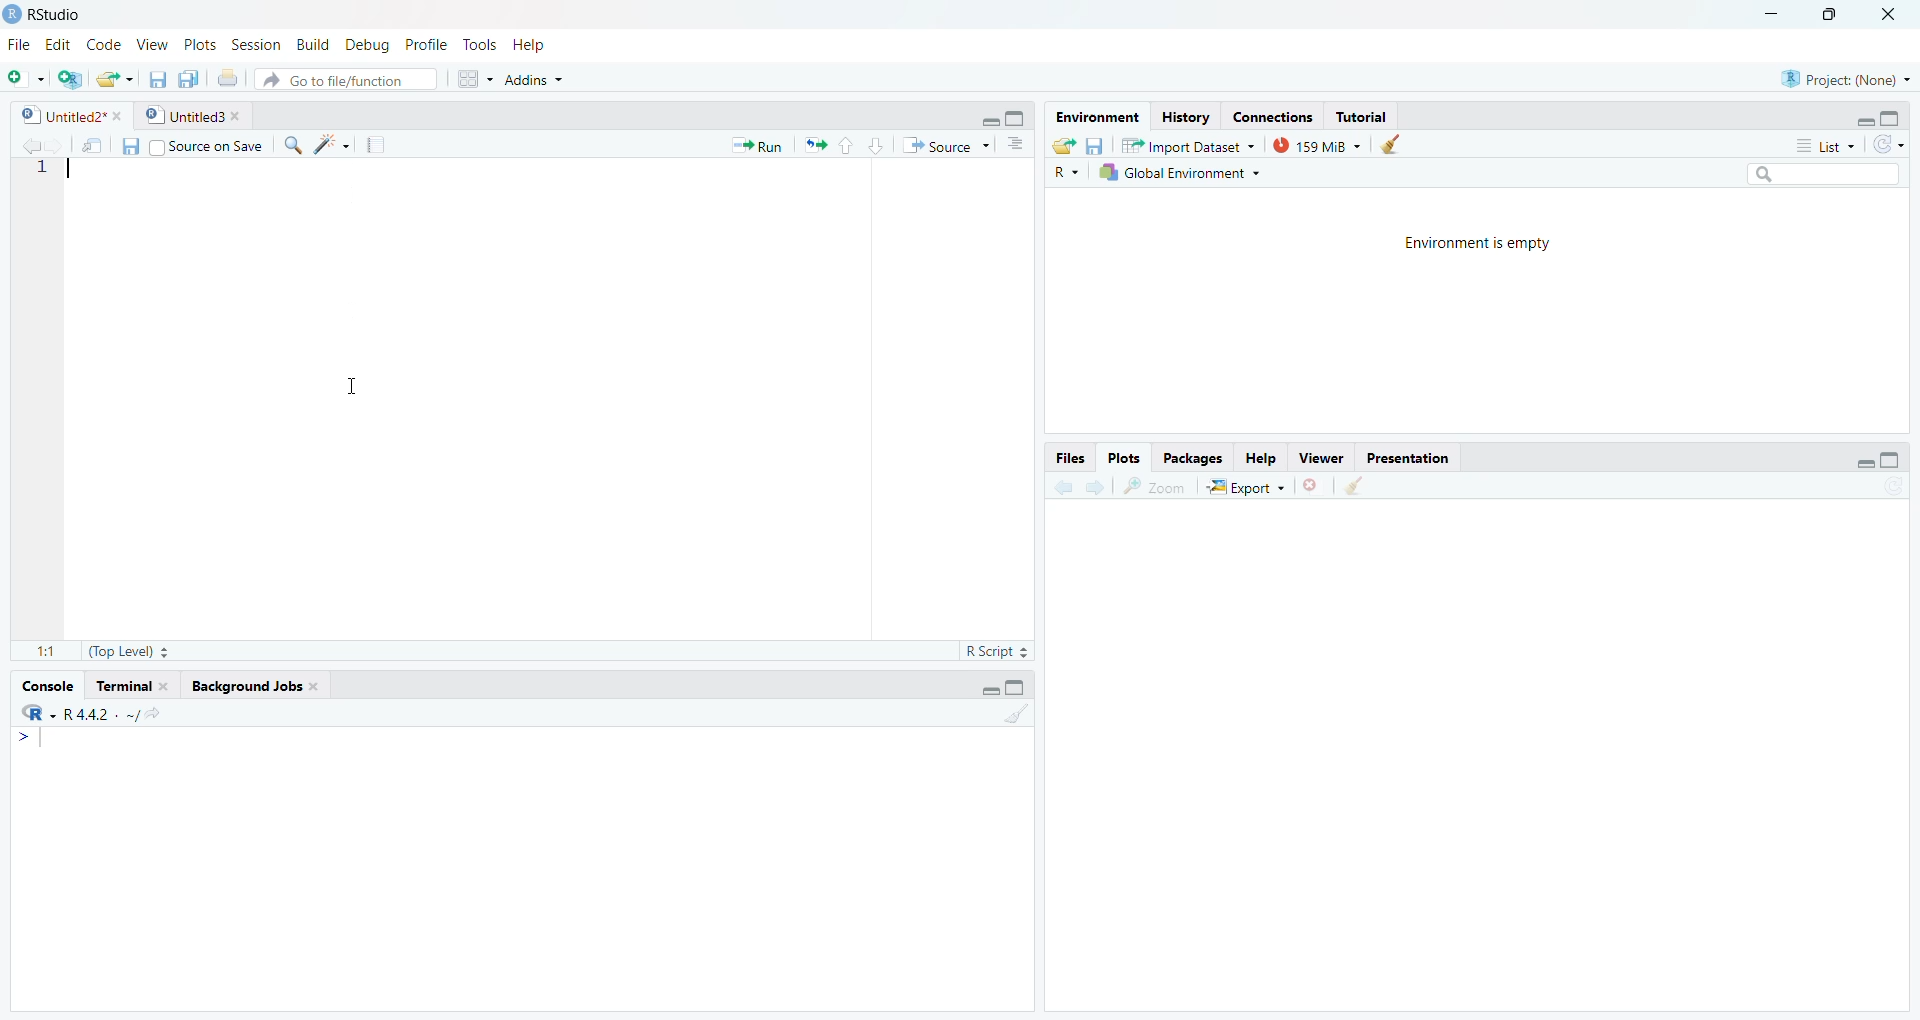 This screenshot has width=1920, height=1020. What do you see at coordinates (353, 385) in the screenshot?
I see `Cursor` at bounding box center [353, 385].